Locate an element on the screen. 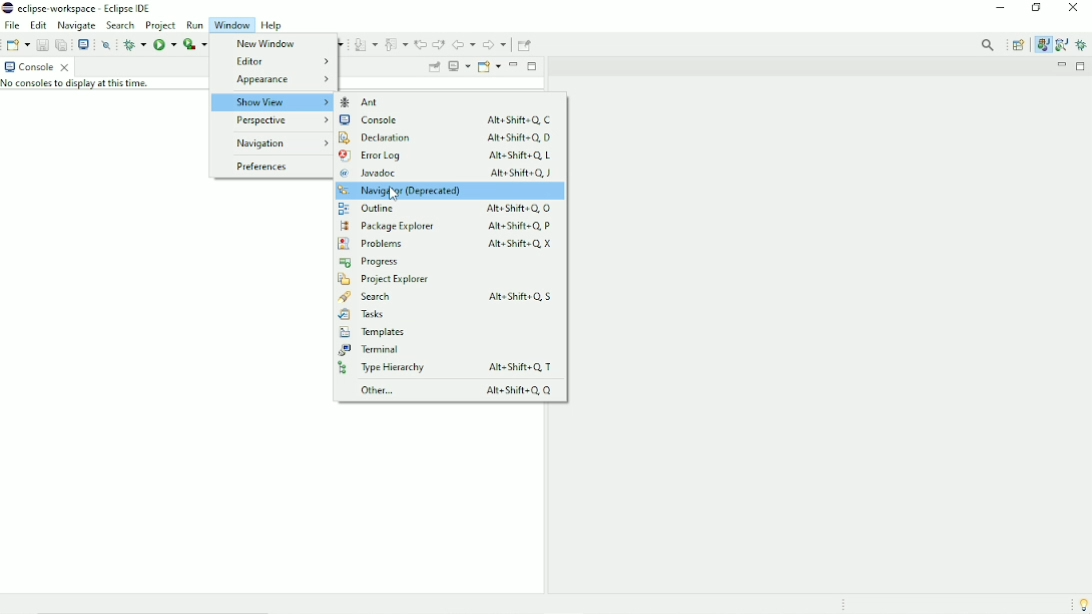  No consoles to display at this time. is located at coordinates (83, 86).